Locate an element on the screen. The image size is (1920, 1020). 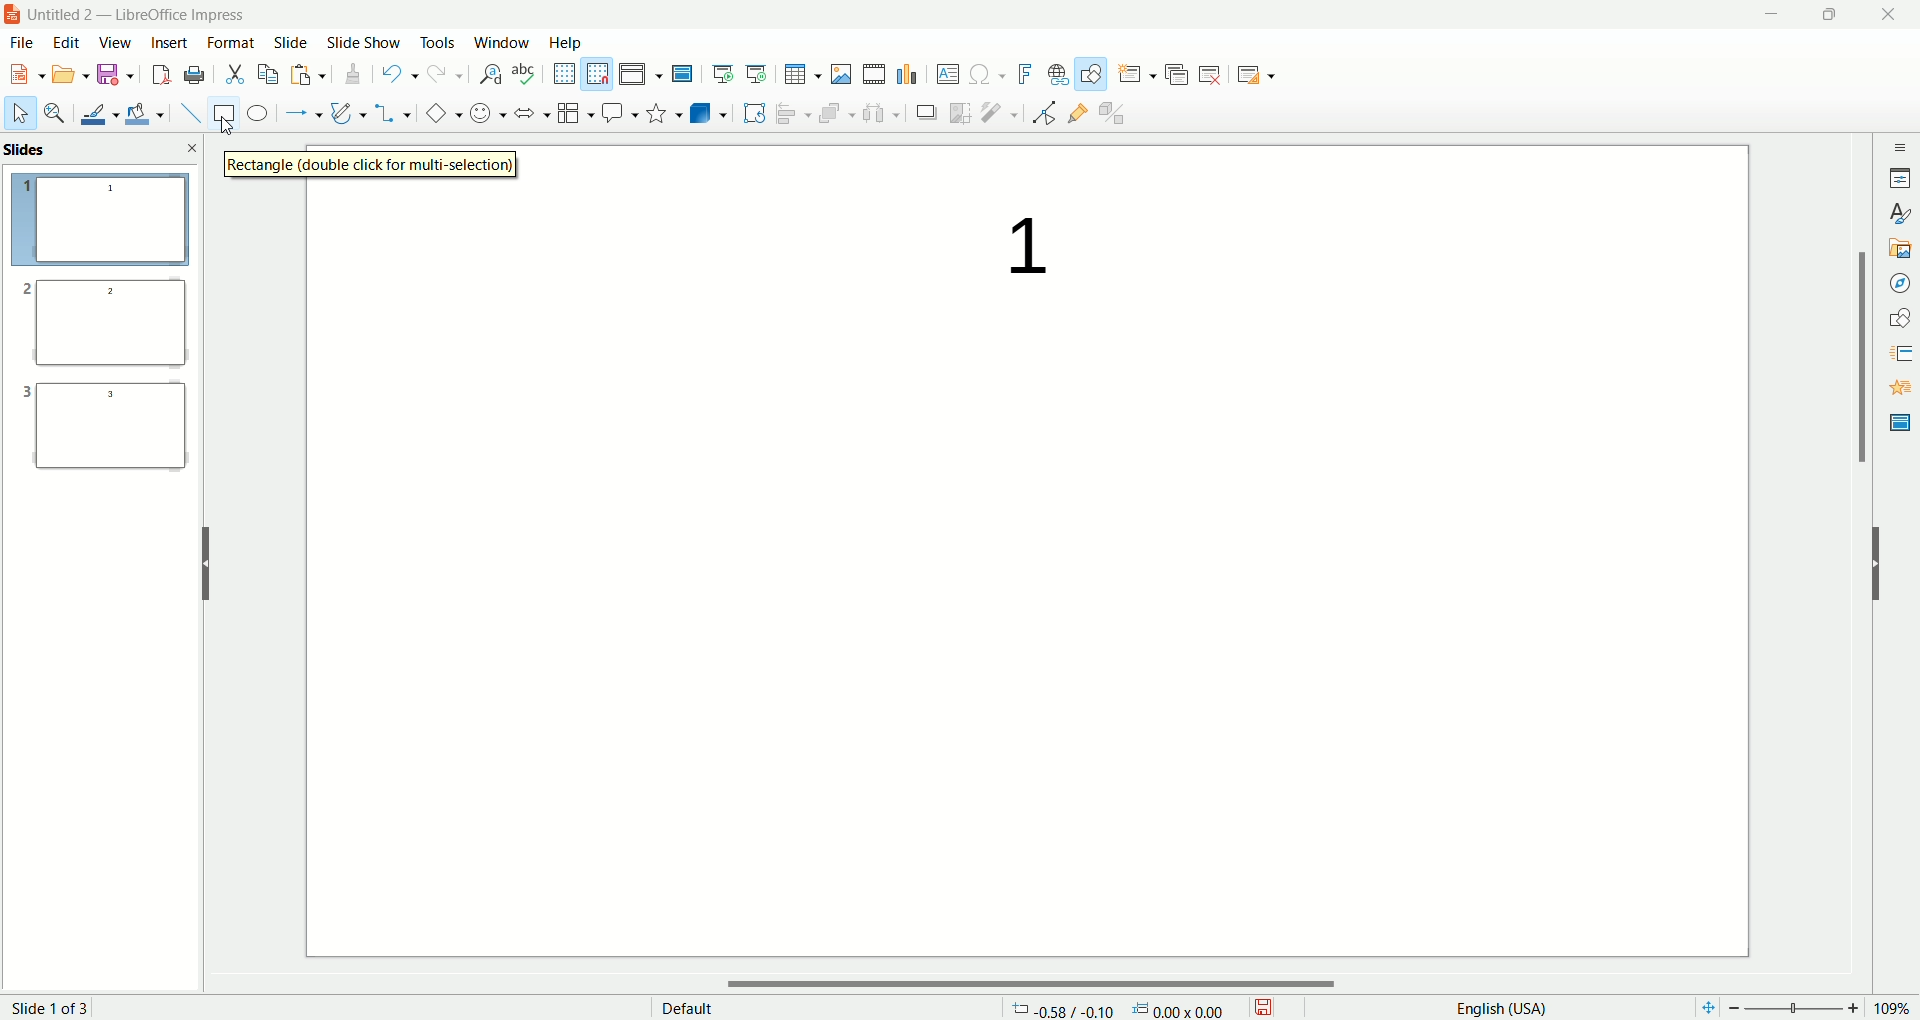
gallery is located at coordinates (1900, 248).